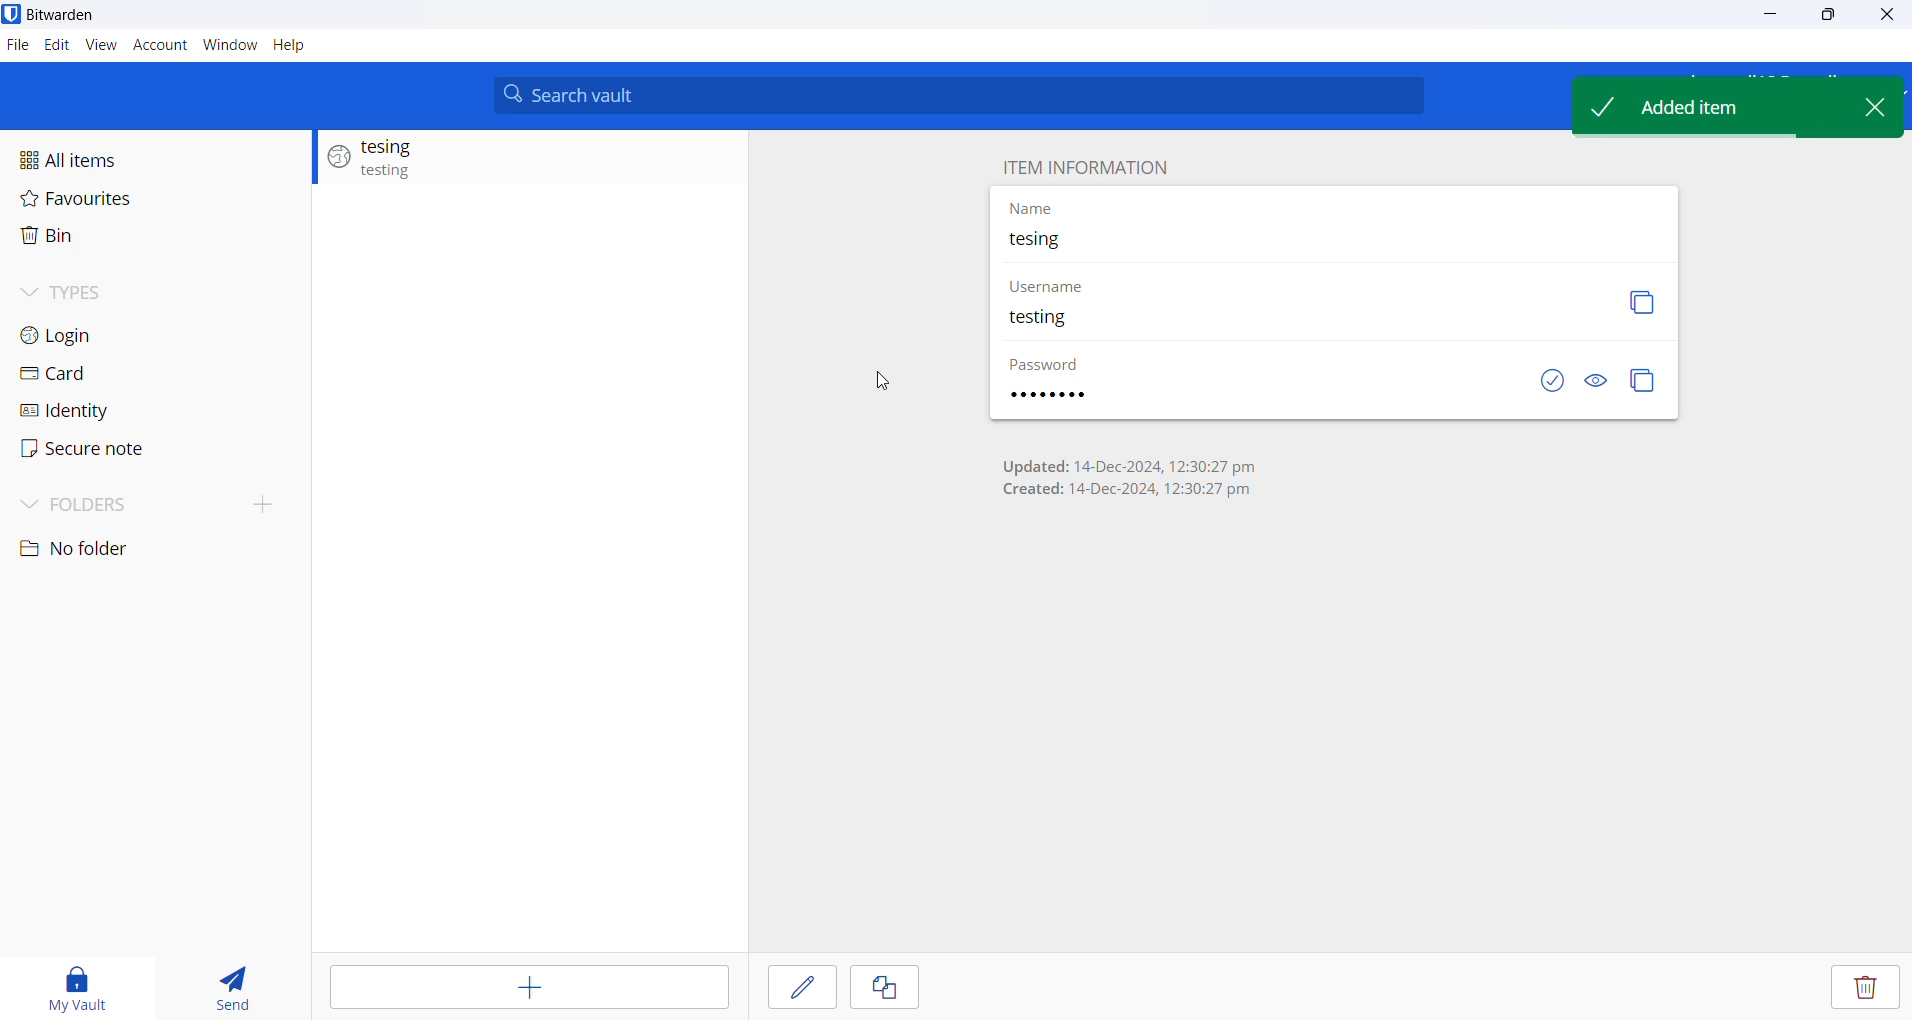 The width and height of the screenshot is (1912, 1020). I want to click on types, so click(124, 299).